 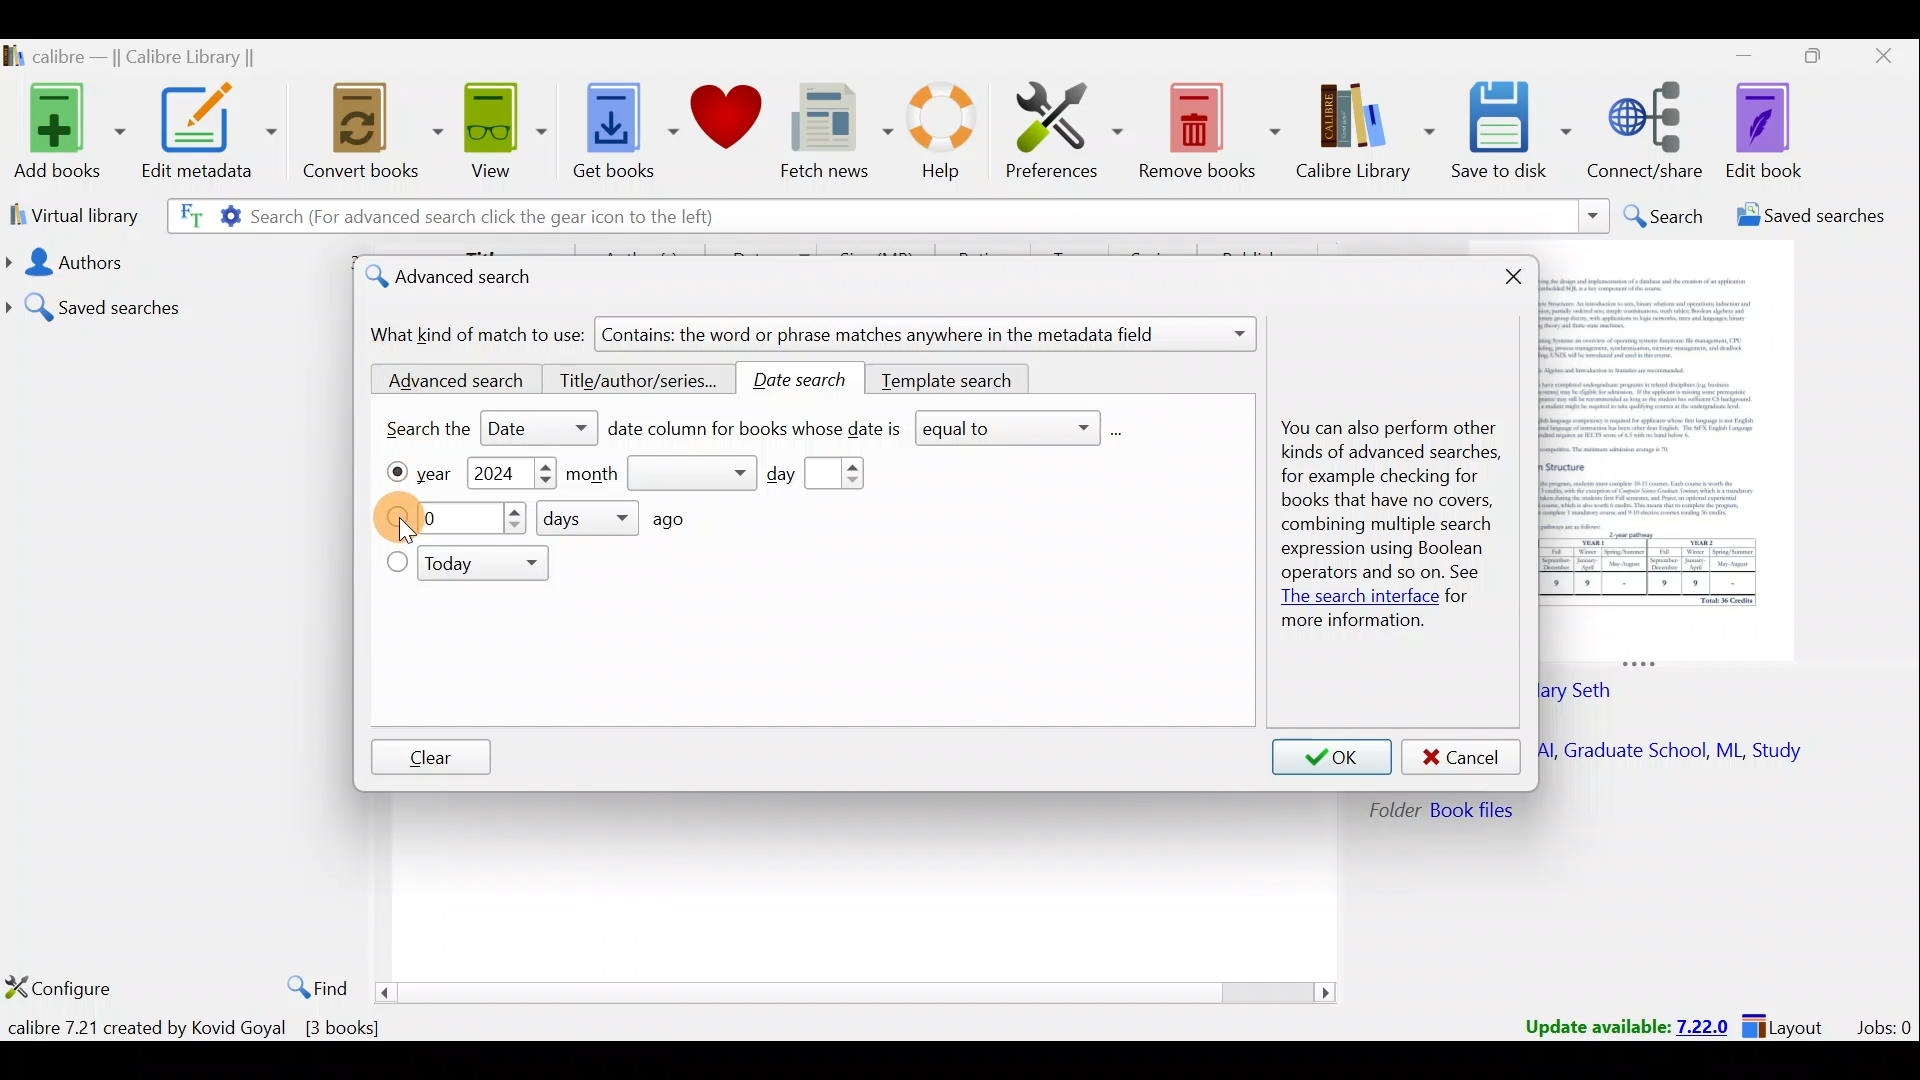 I want to click on Close, so click(x=1880, y=60).